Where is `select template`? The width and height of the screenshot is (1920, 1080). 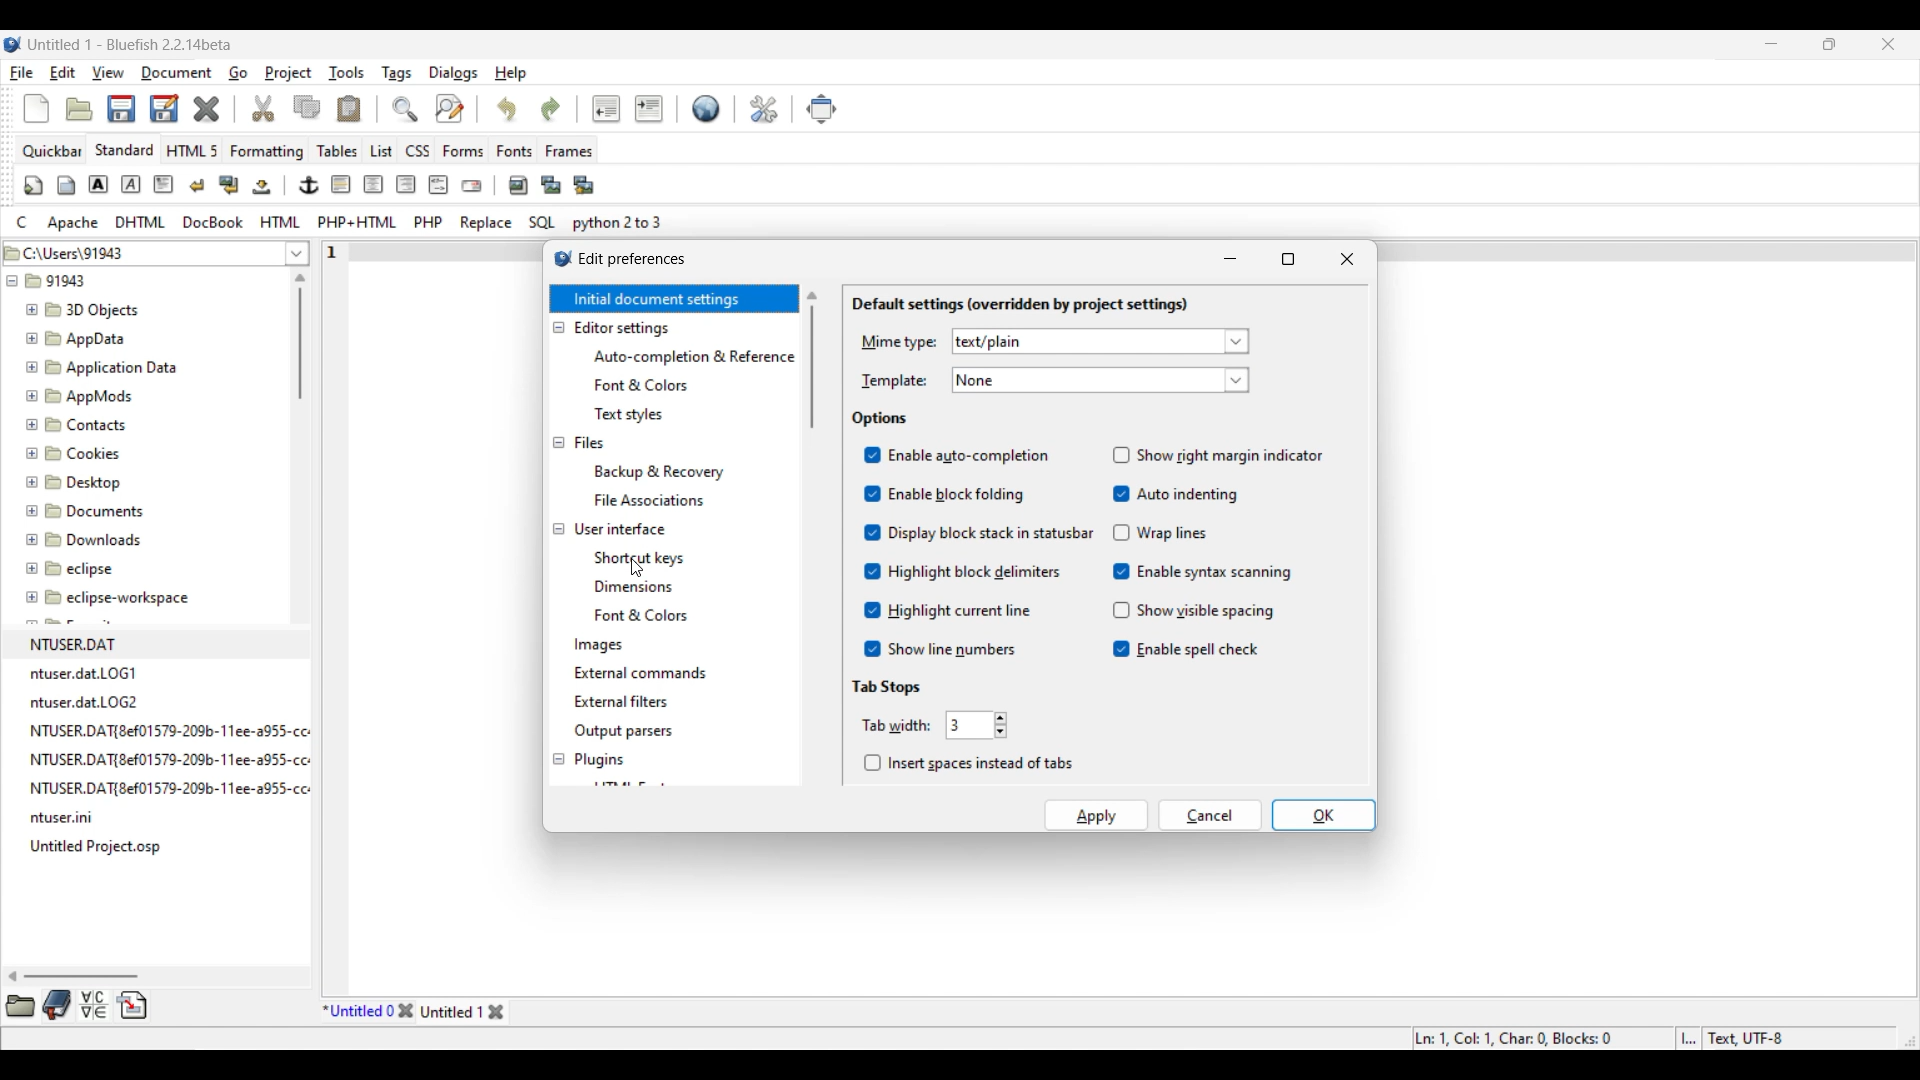 select template is located at coordinates (1101, 380).